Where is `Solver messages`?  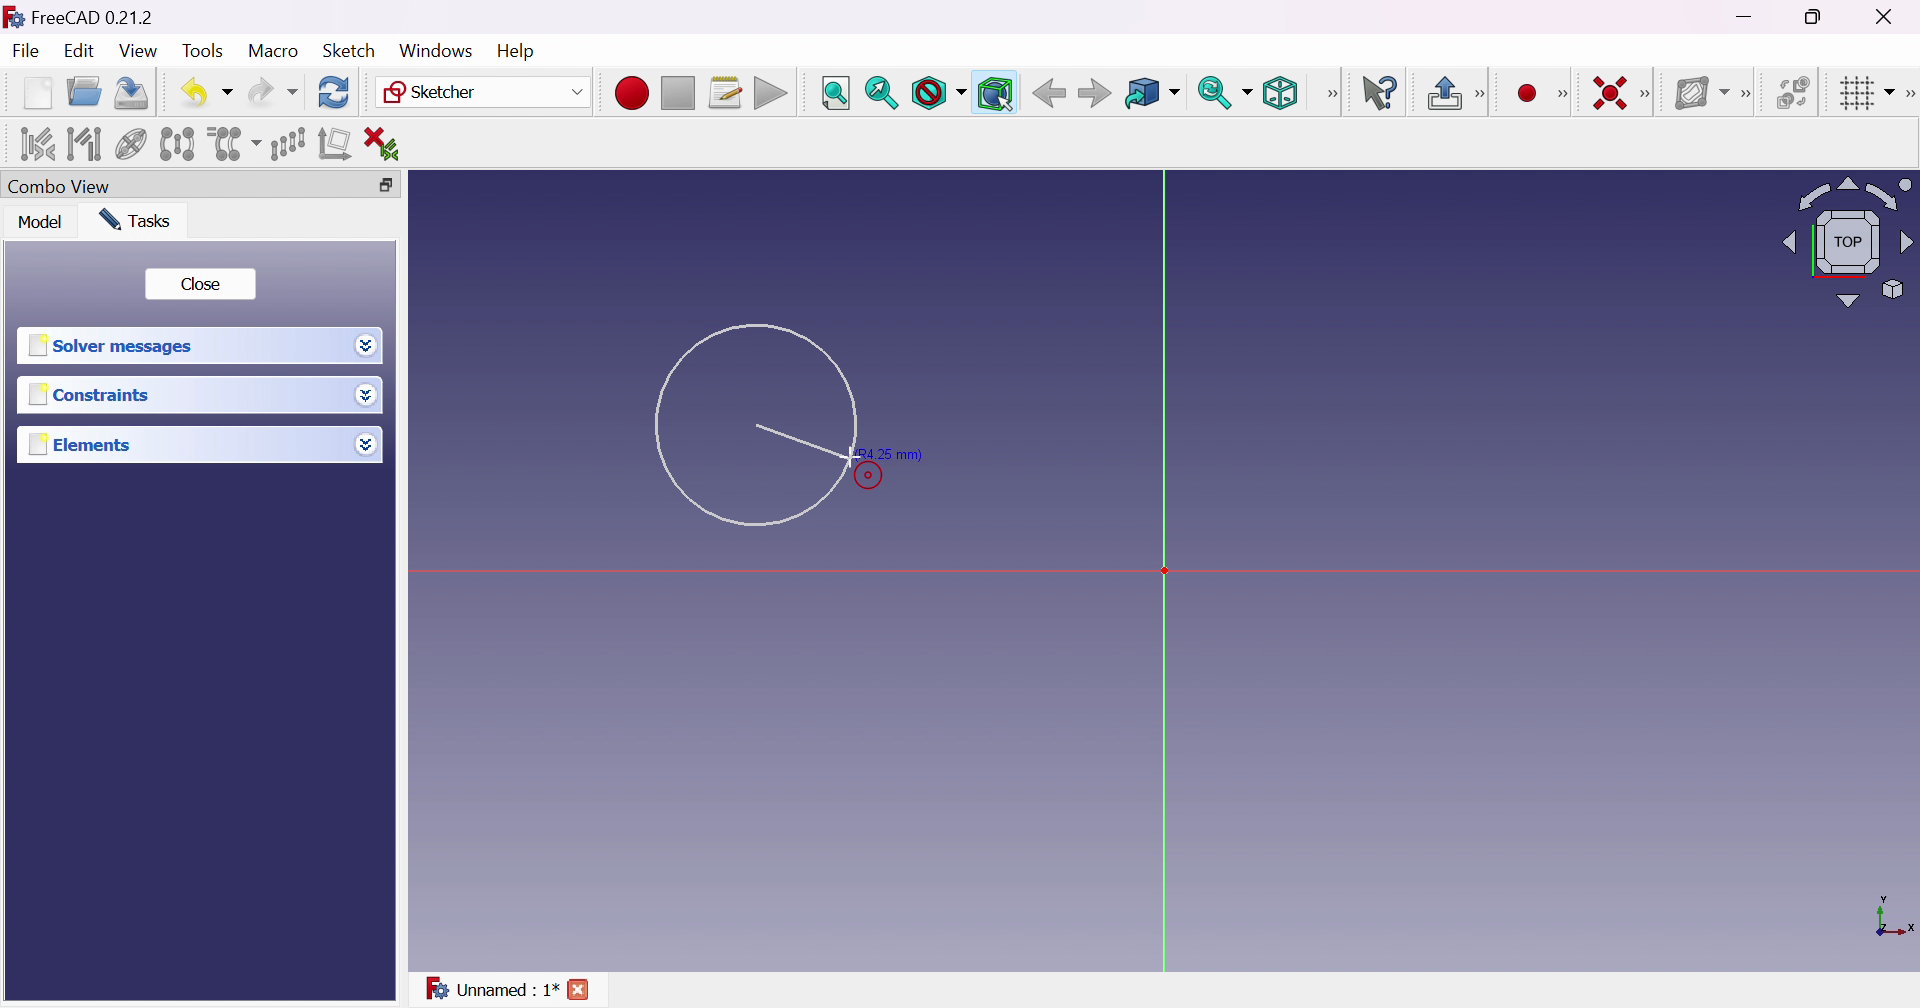
Solver messages is located at coordinates (114, 343).